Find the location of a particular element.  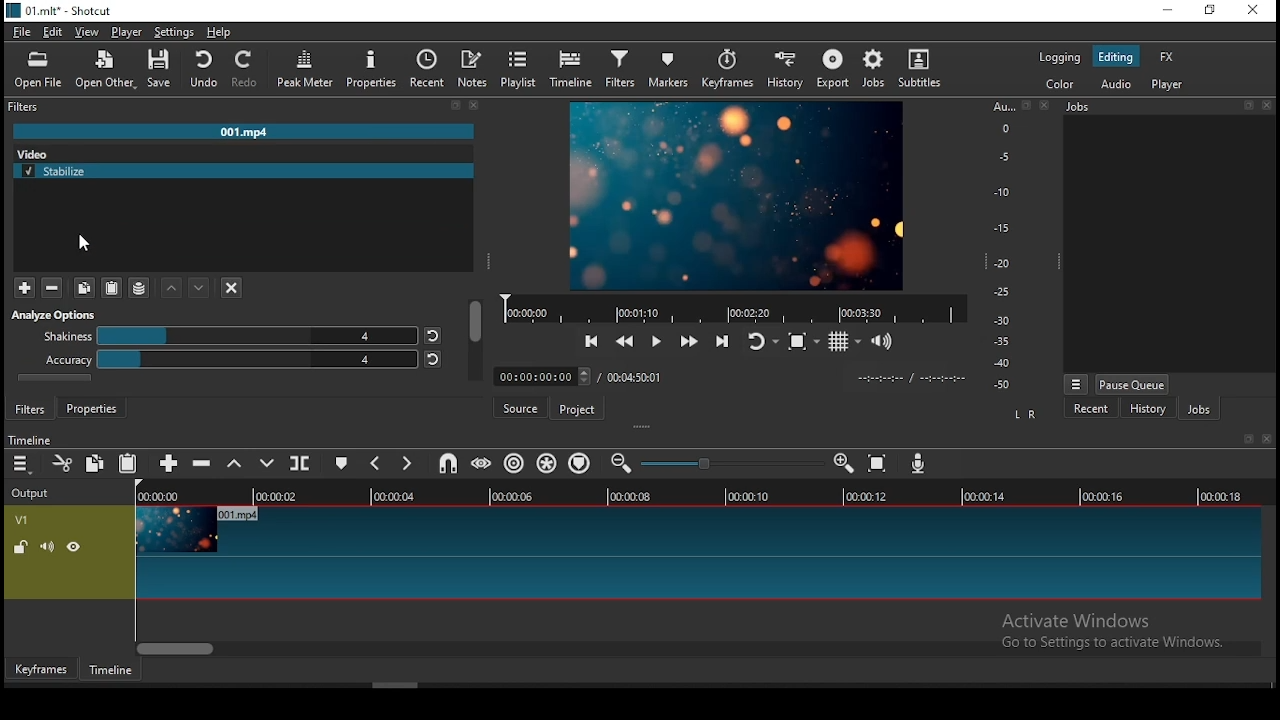

project is located at coordinates (579, 407).